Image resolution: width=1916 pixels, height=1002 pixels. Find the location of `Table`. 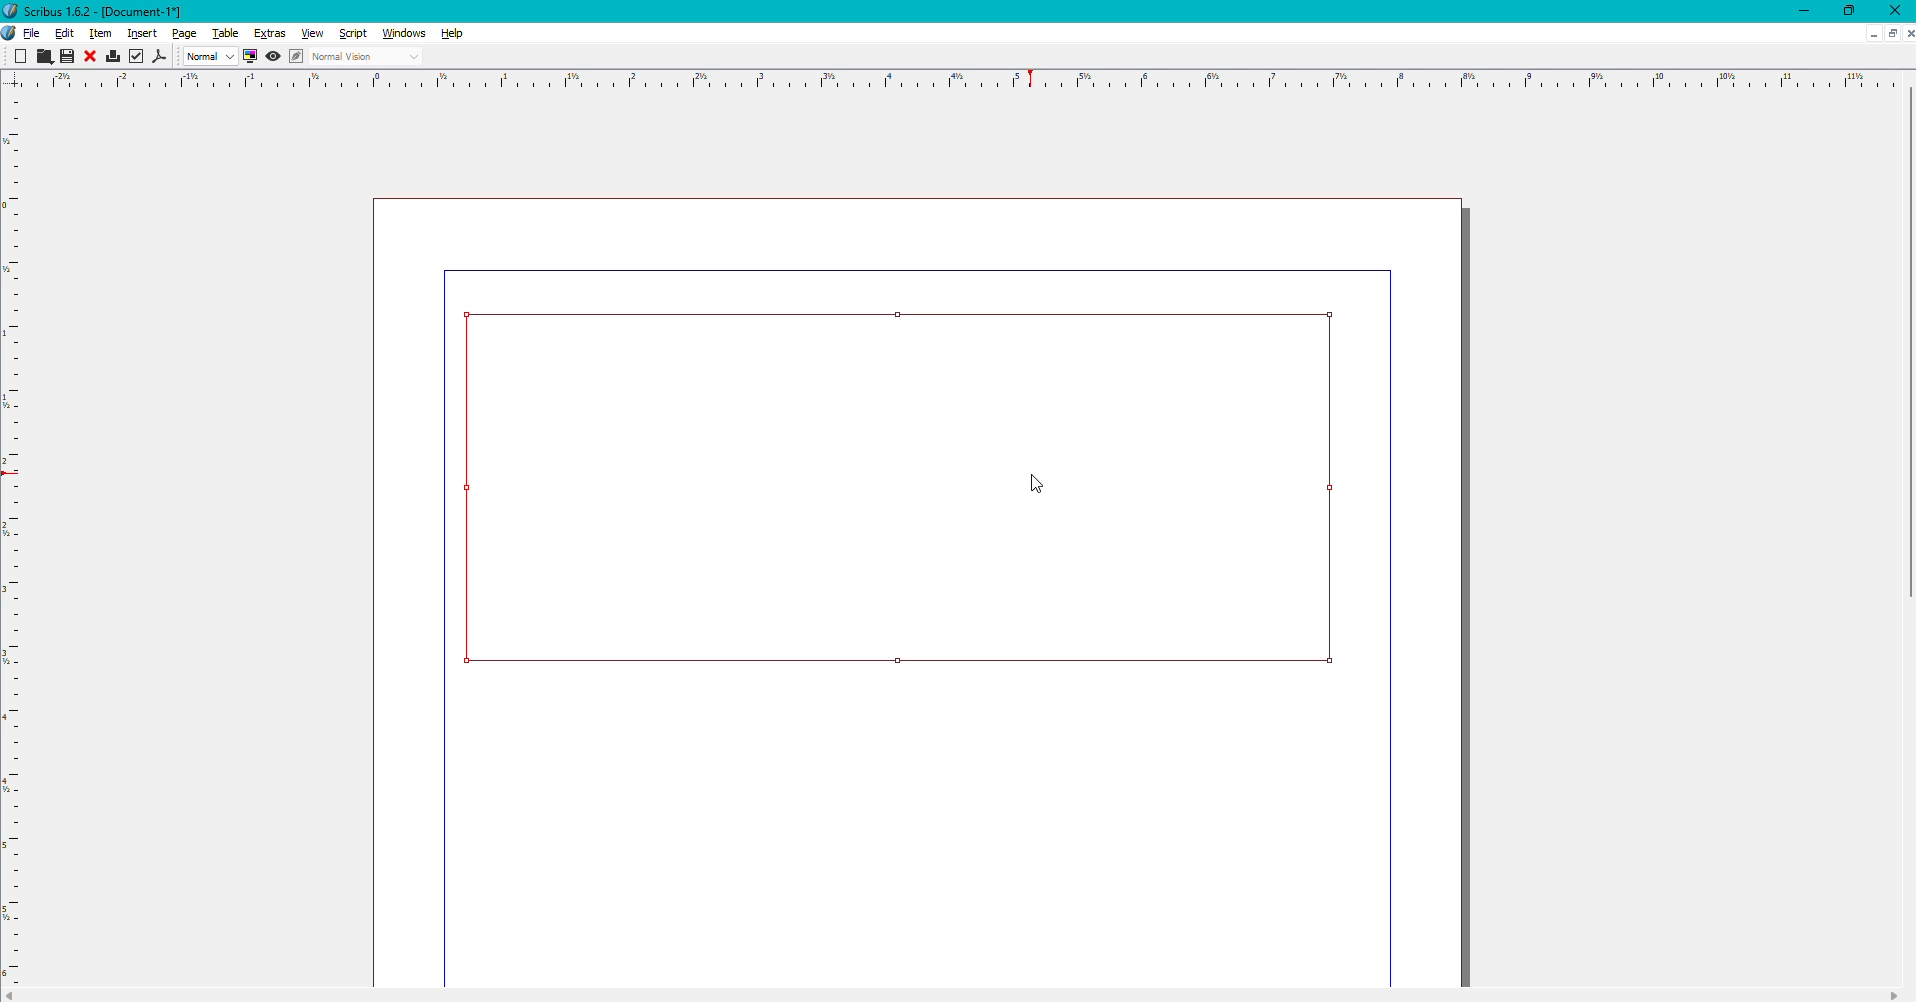

Table is located at coordinates (223, 34).